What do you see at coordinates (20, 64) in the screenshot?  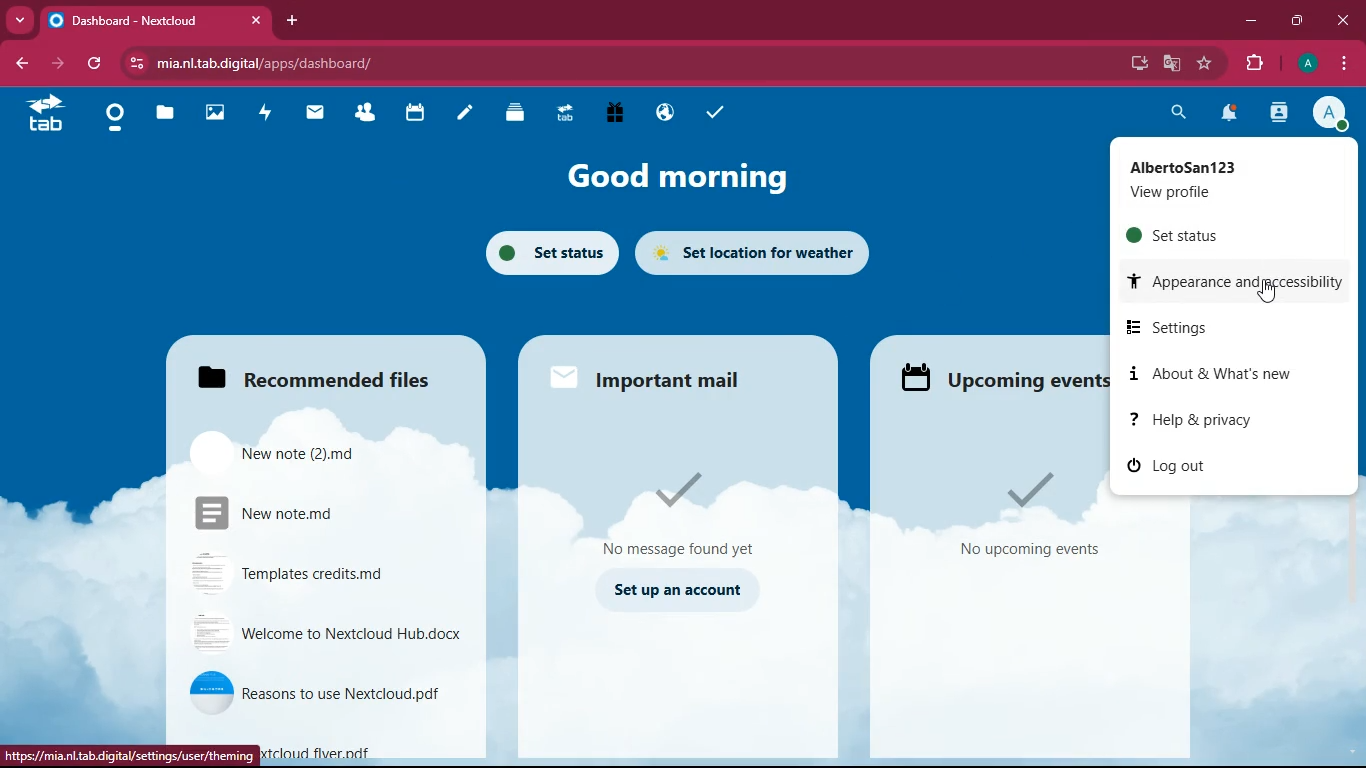 I see `back` at bounding box center [20, 64].